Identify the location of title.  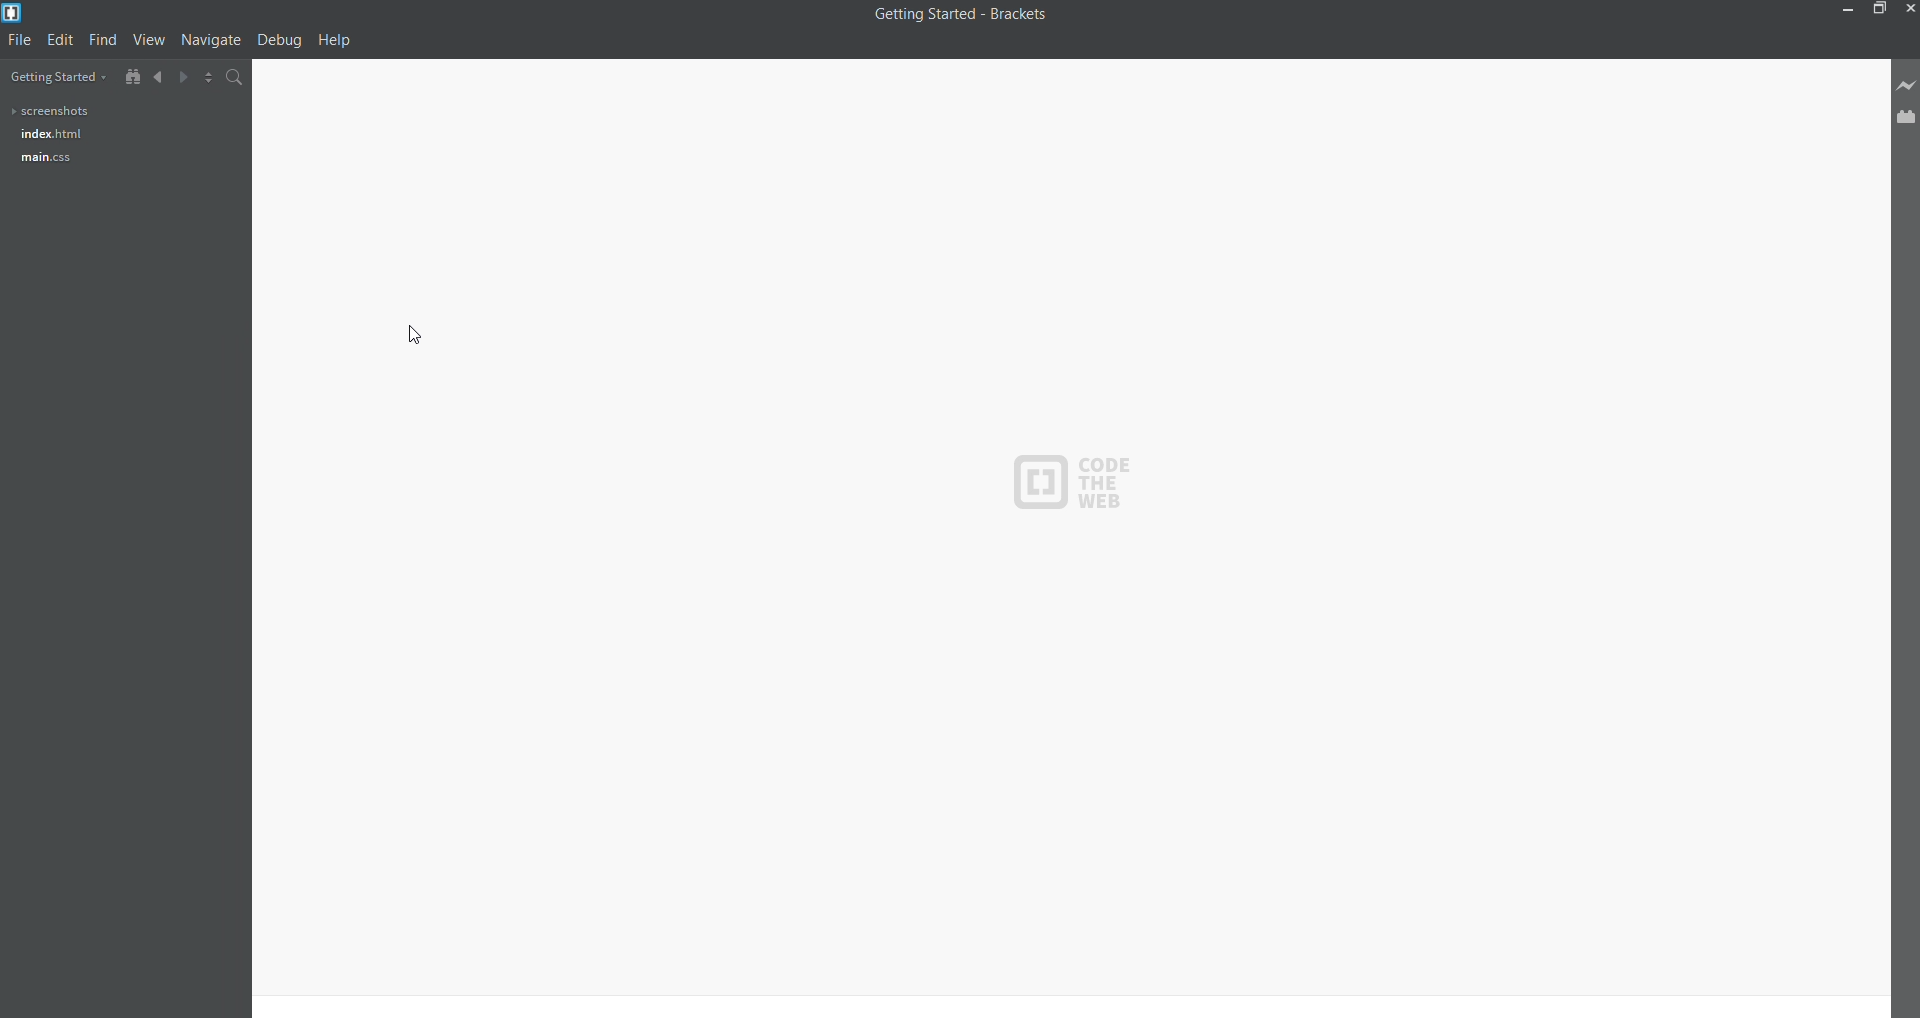
(959, 20).